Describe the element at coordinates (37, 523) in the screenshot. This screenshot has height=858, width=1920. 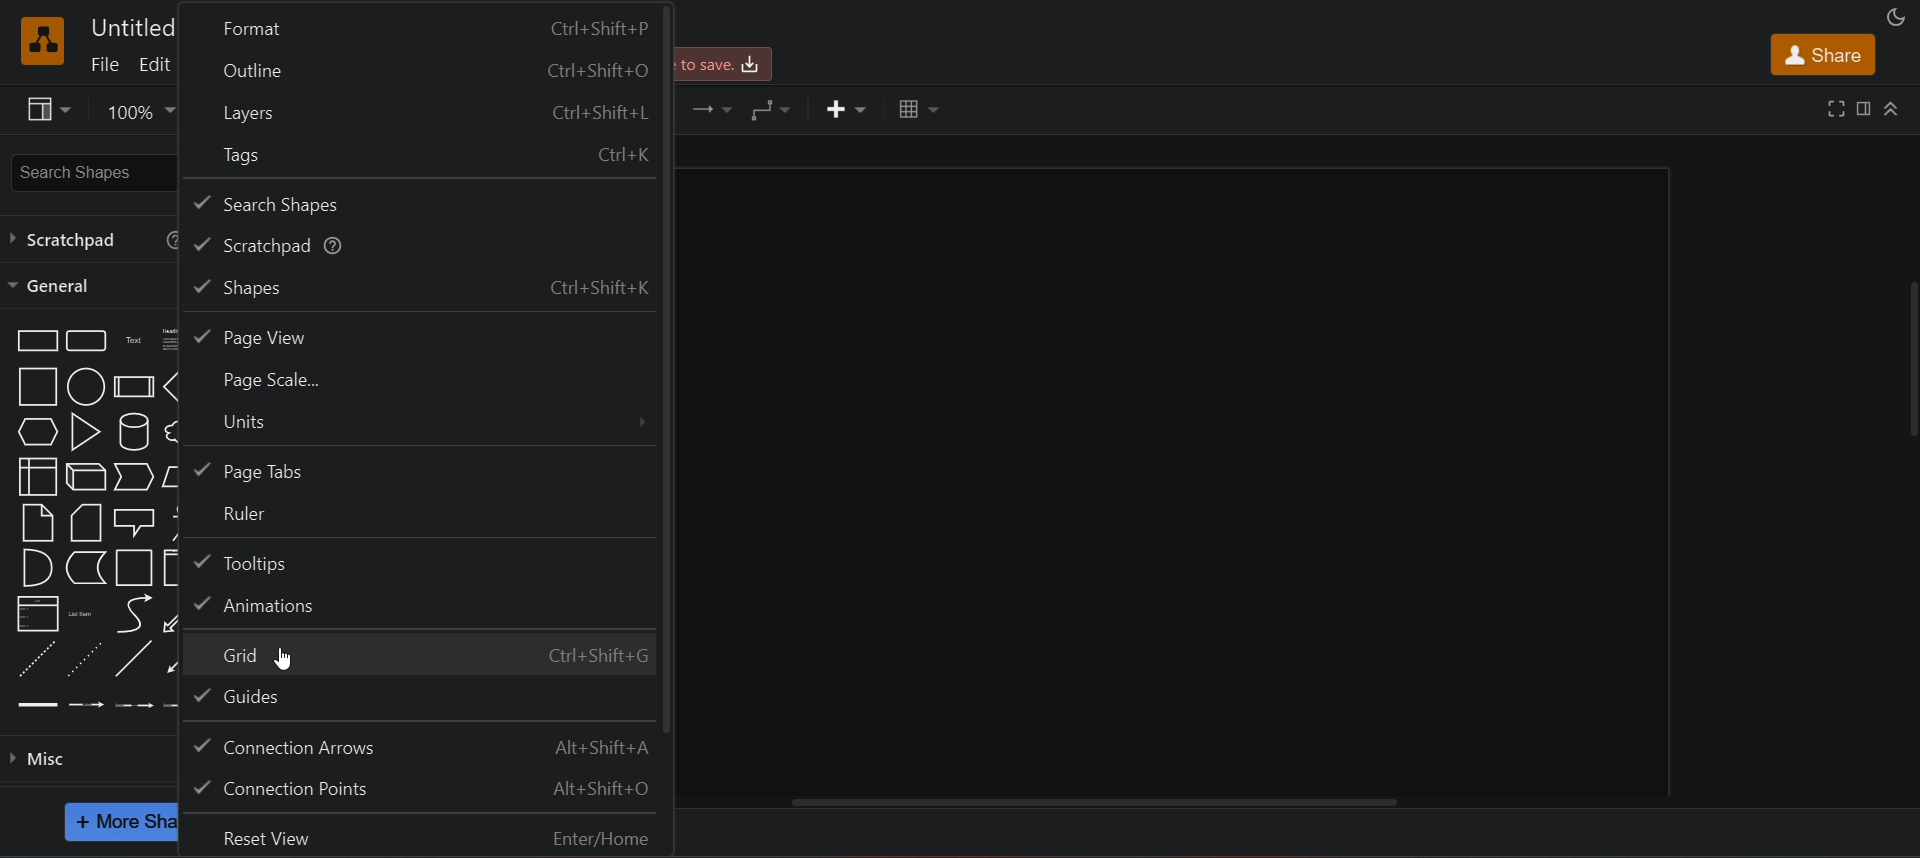
I see `note` at that location.